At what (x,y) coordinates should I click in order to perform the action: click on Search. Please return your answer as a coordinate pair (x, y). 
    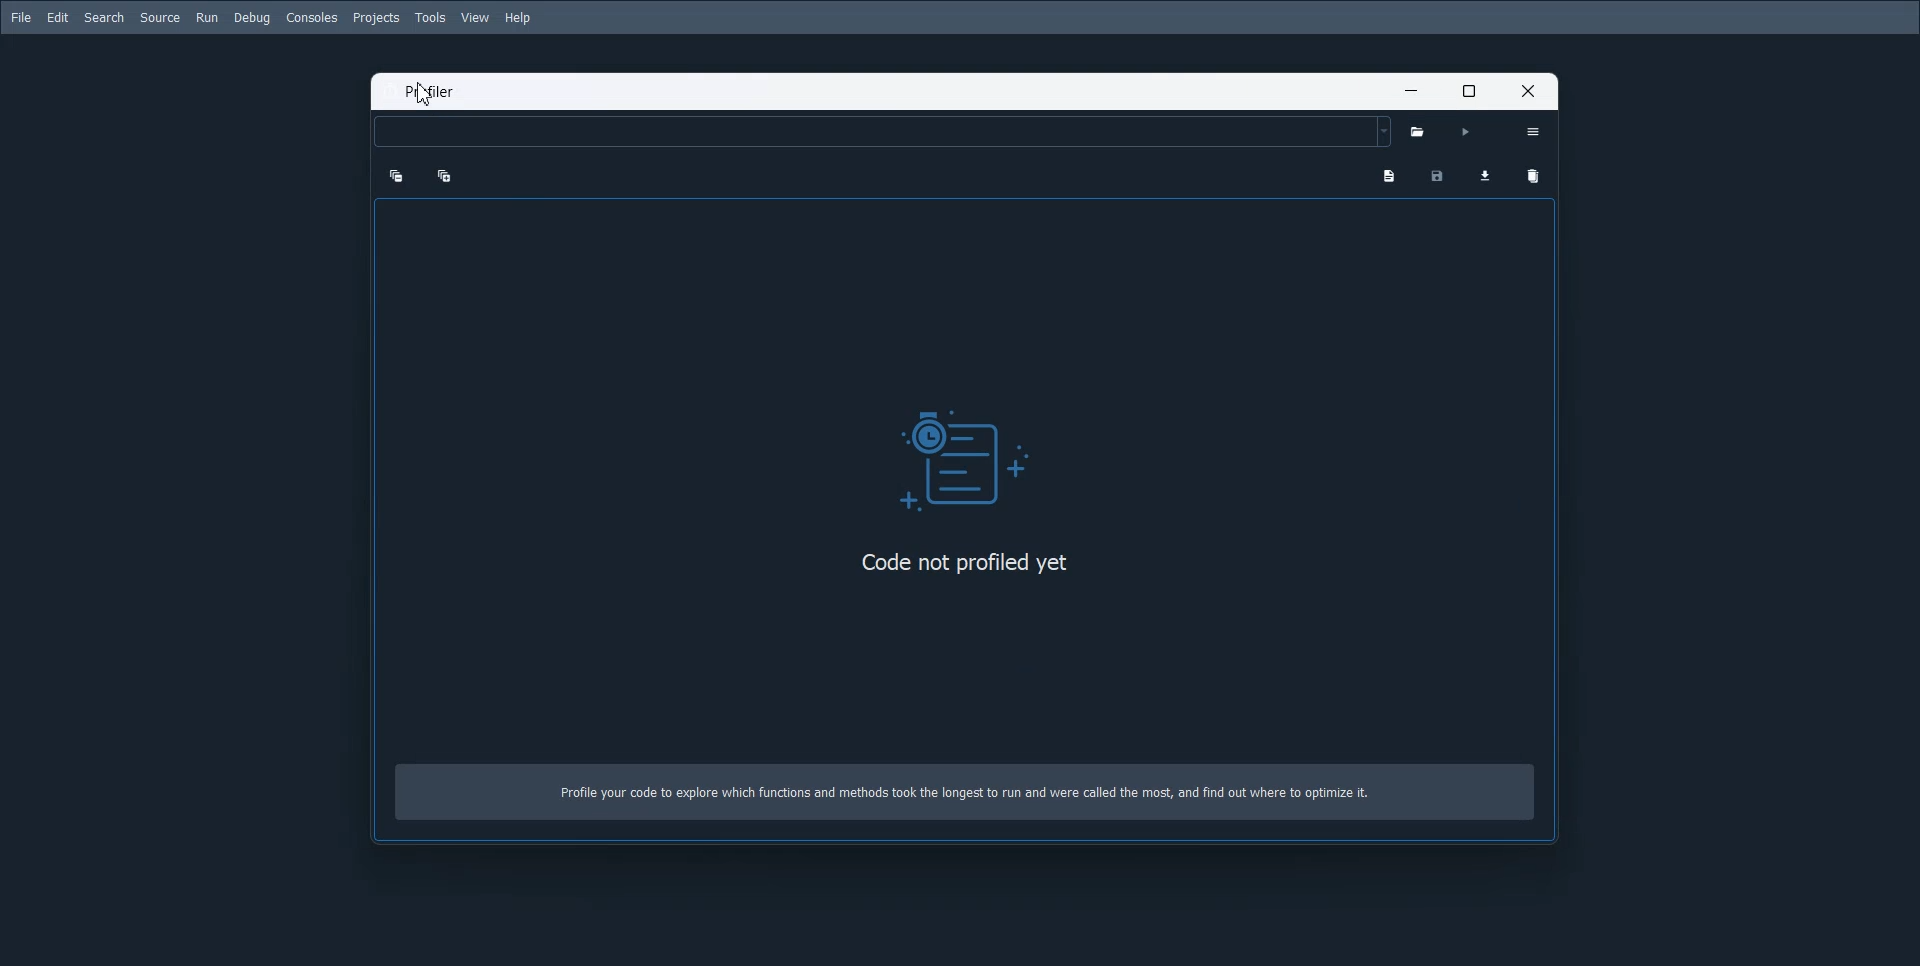
    Looking at the image, I should click on (105, 17).